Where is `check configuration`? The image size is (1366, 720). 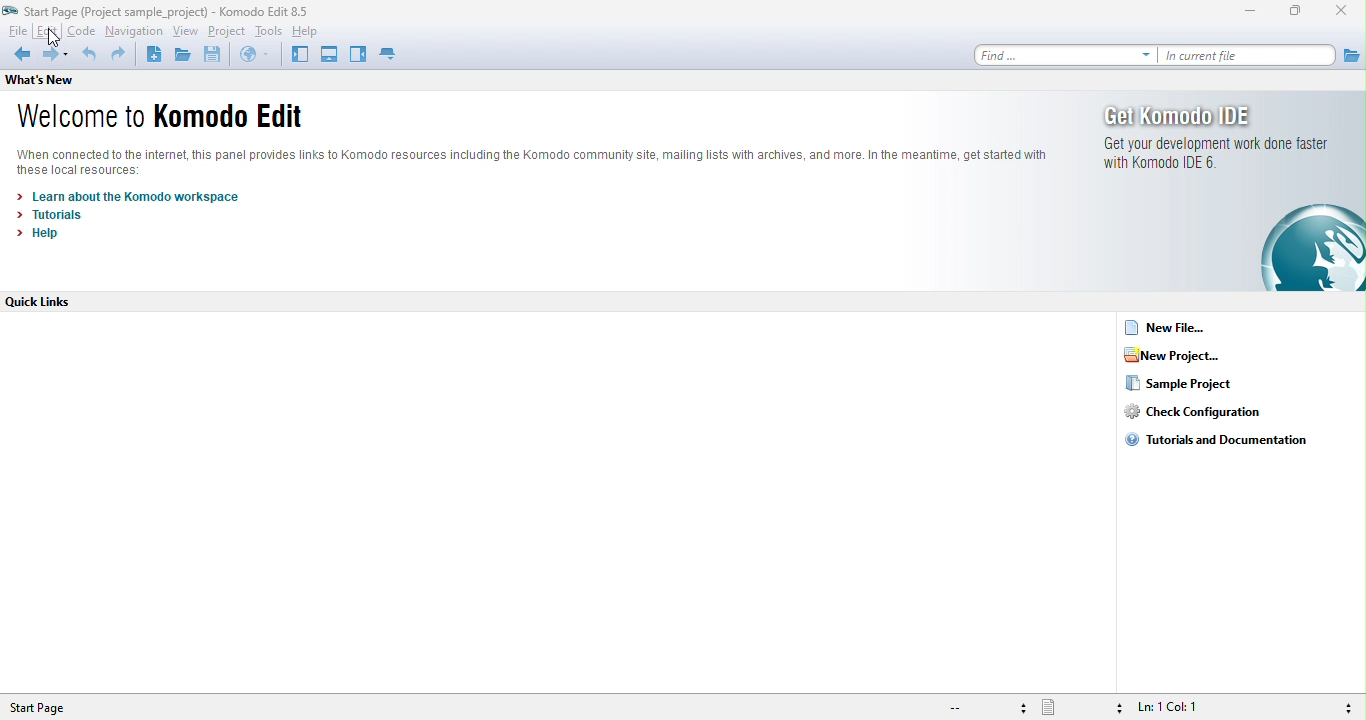 check configuration is located at coordinates (1202, 413).